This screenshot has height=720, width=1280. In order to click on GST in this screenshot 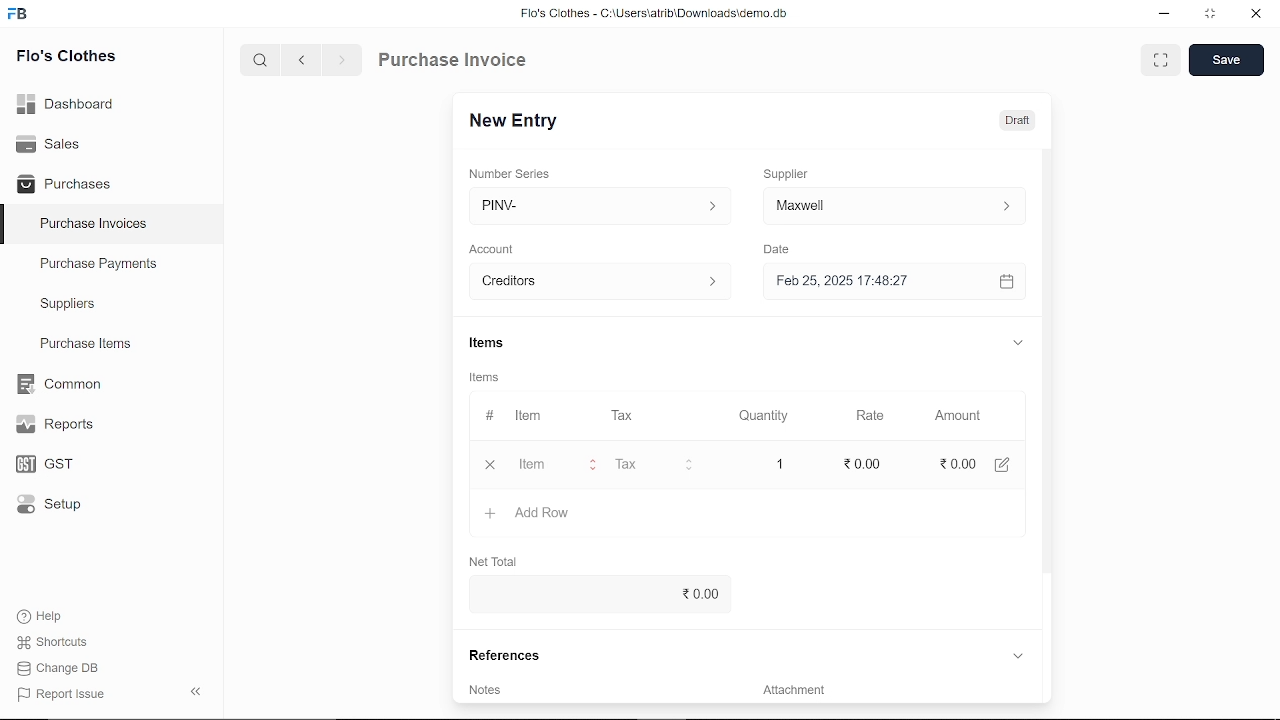, I will do `click(38, 465)`.